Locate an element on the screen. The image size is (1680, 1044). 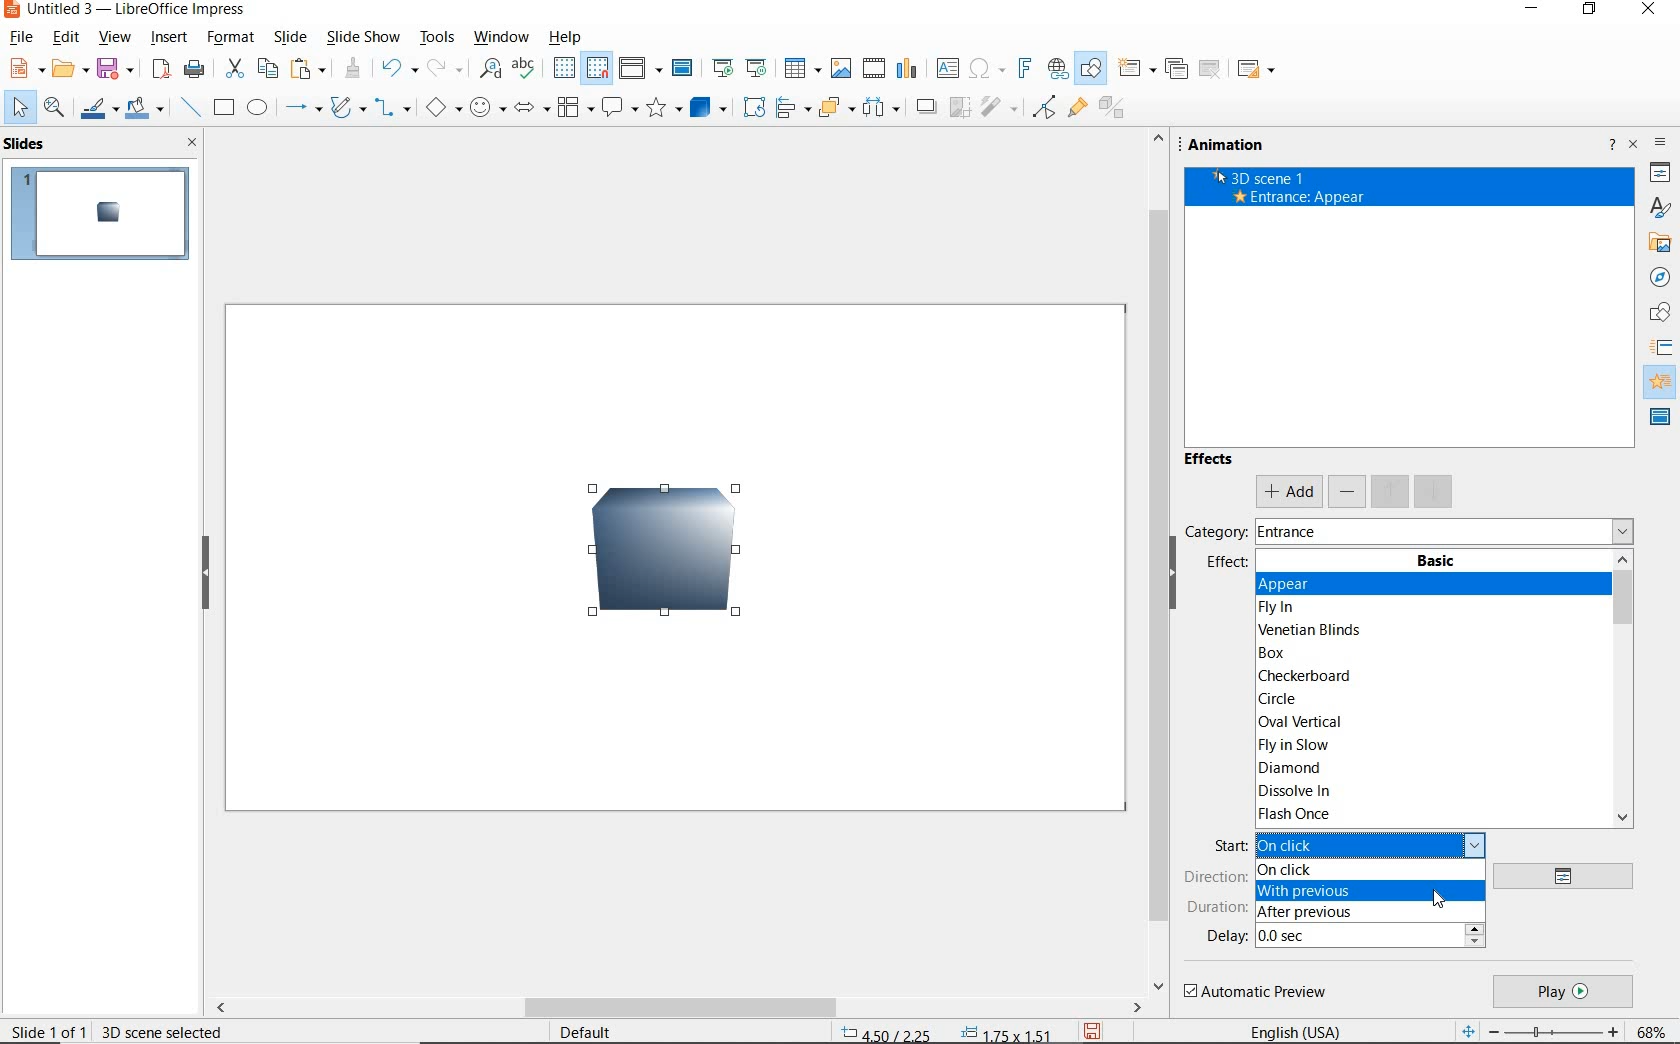
WITH PREVIOUS is located at coordinates (1367, 890).